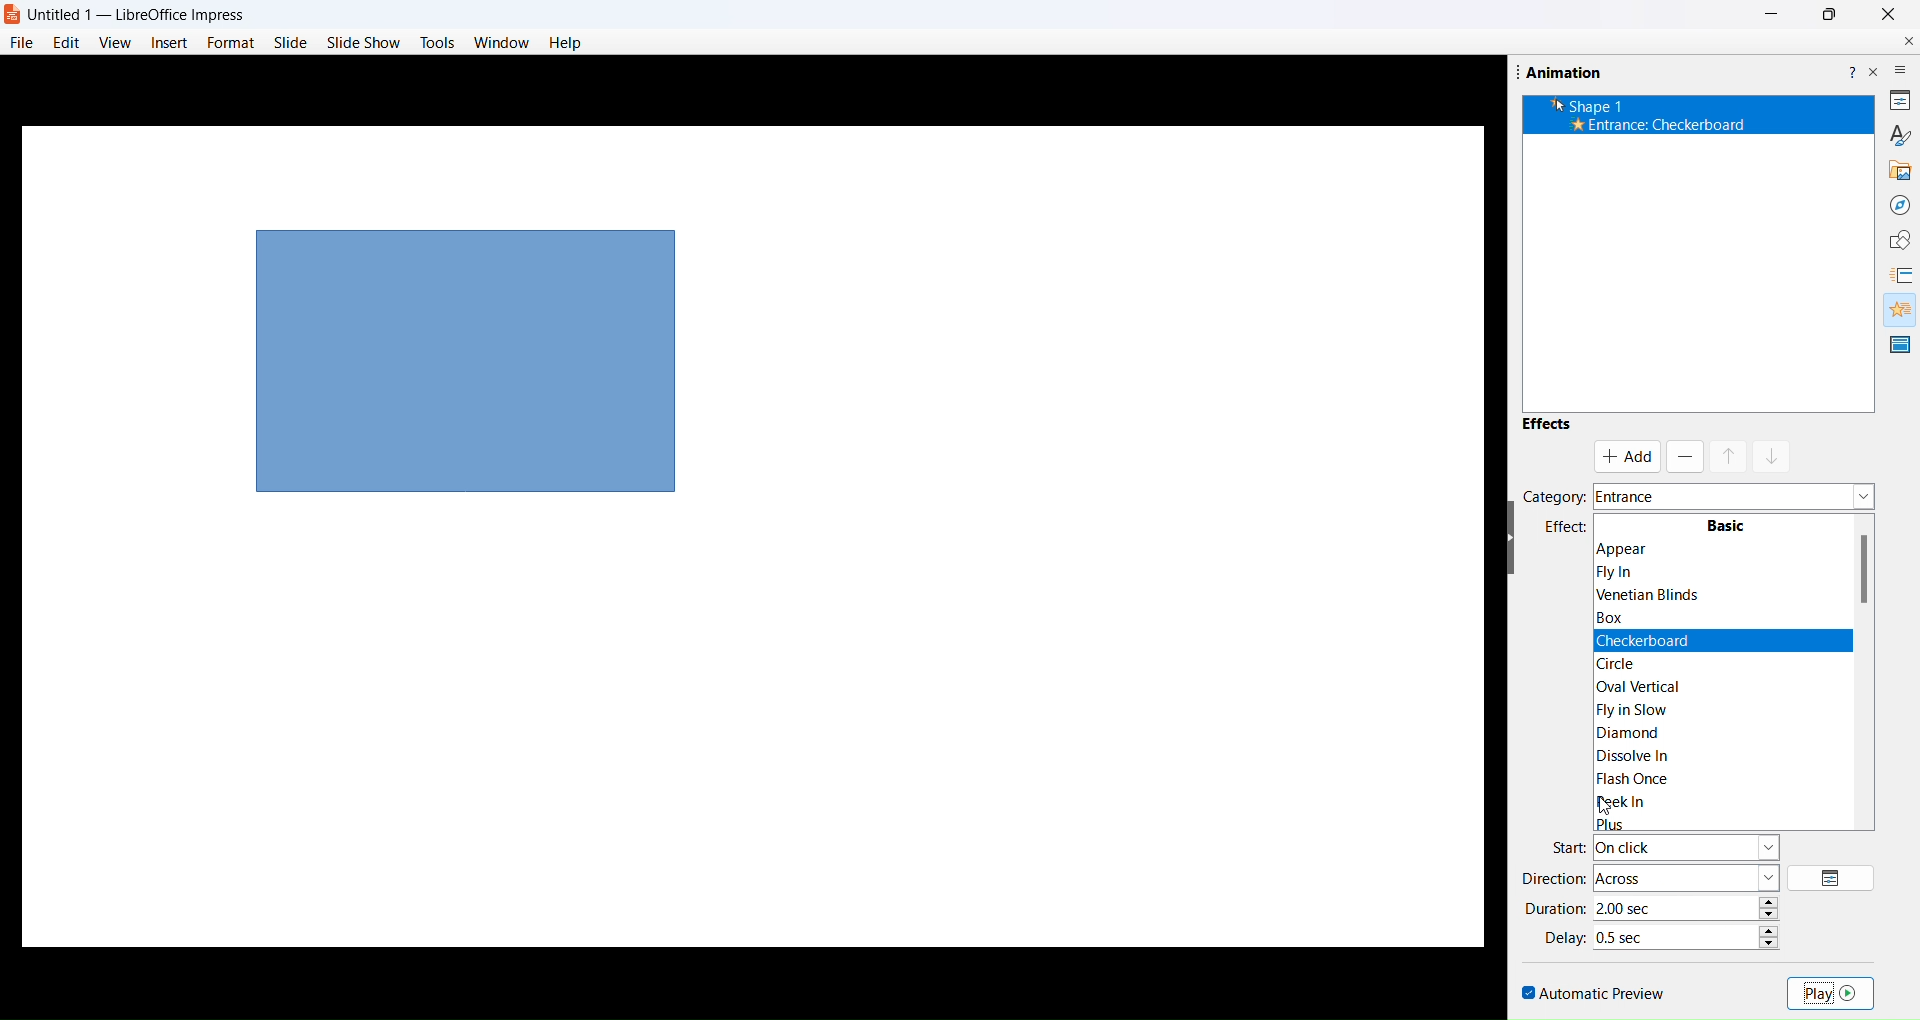 Image resolution: width=1920 pixels, height=1020 pixels. I want to click on close, so click(1888, 11).